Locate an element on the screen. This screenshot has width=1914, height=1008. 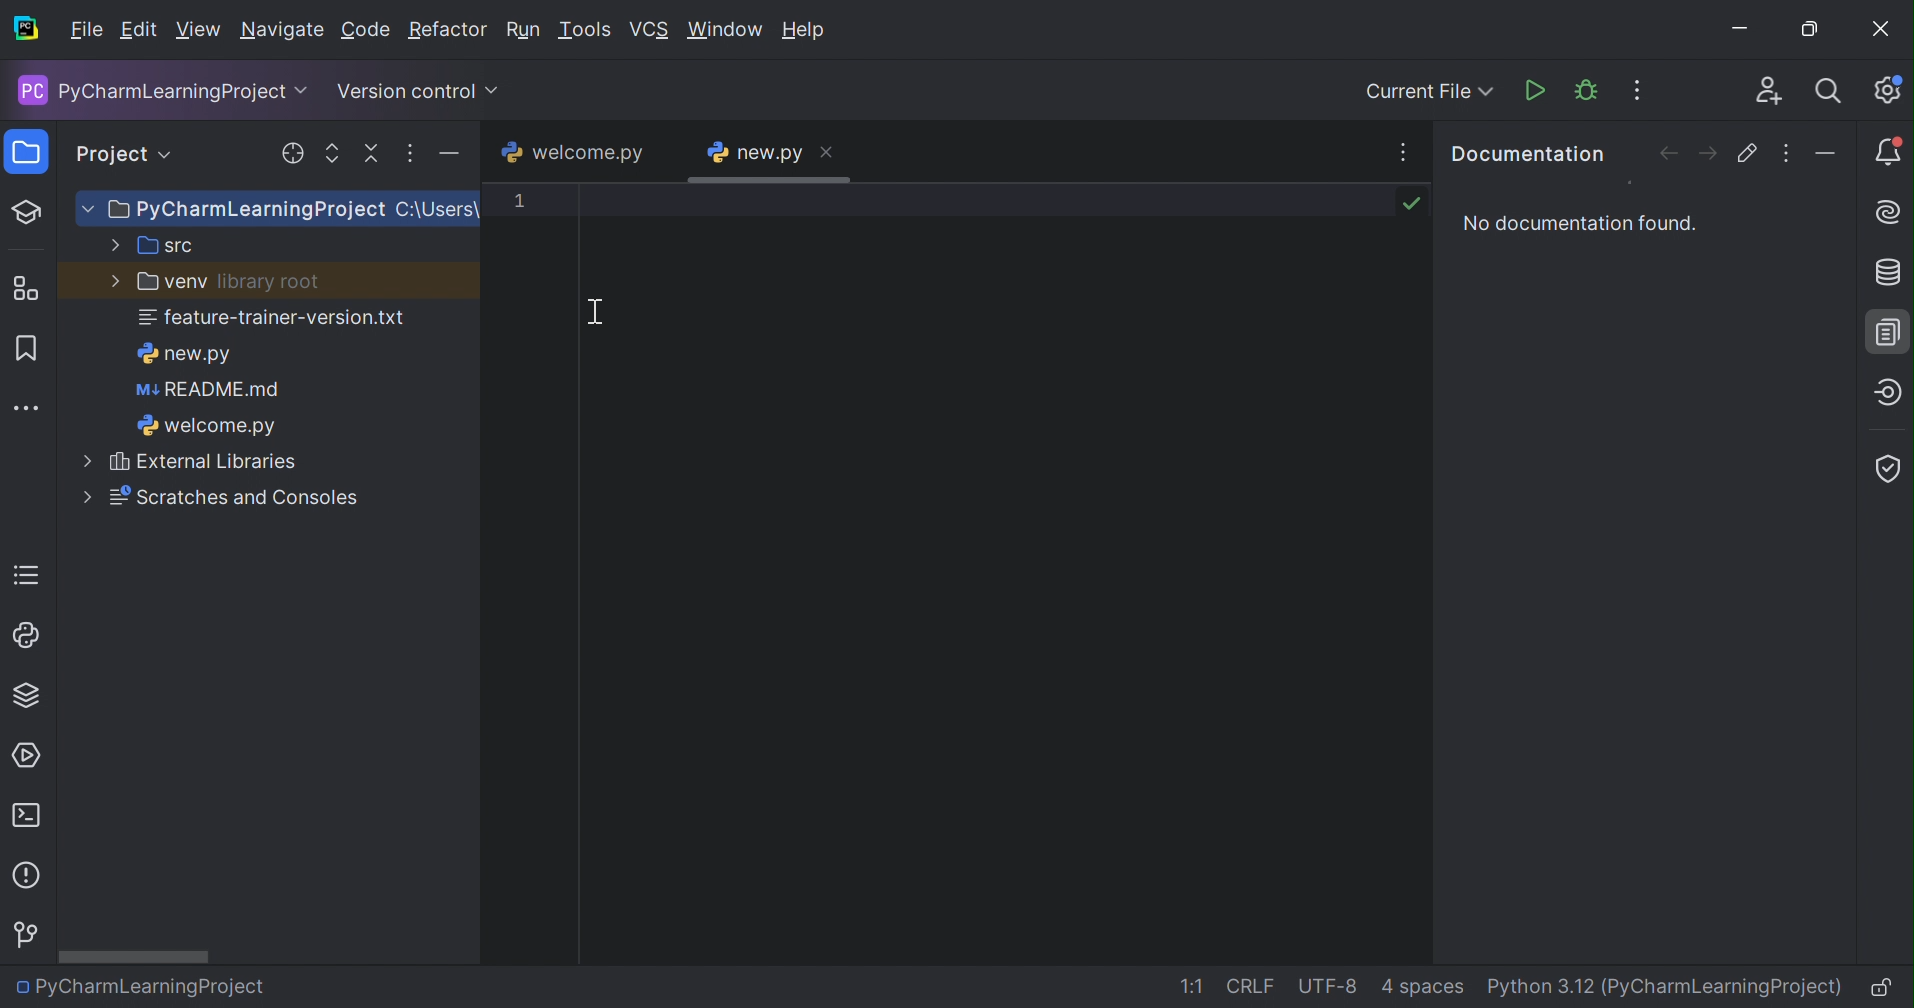
View is located at coordinates (199, 30).